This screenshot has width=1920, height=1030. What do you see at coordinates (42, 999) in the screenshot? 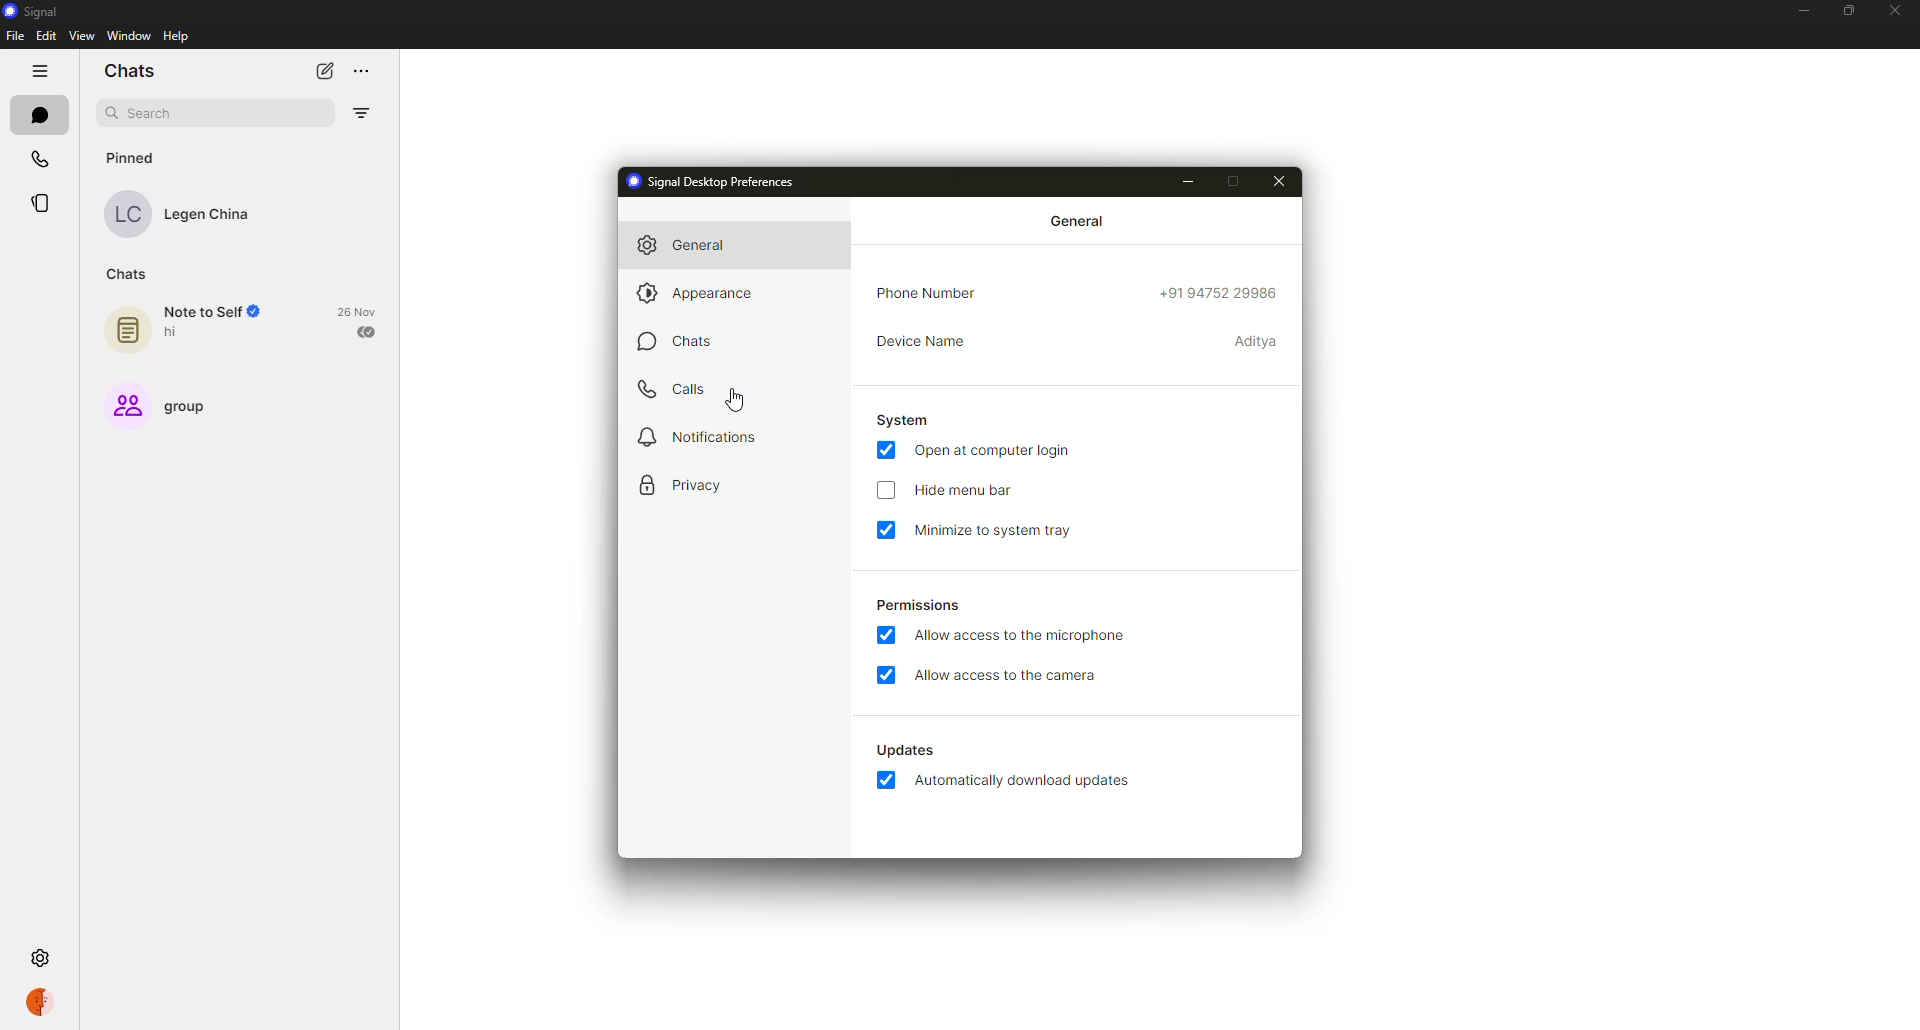
I see `profile` at bounding box center [42, 999].